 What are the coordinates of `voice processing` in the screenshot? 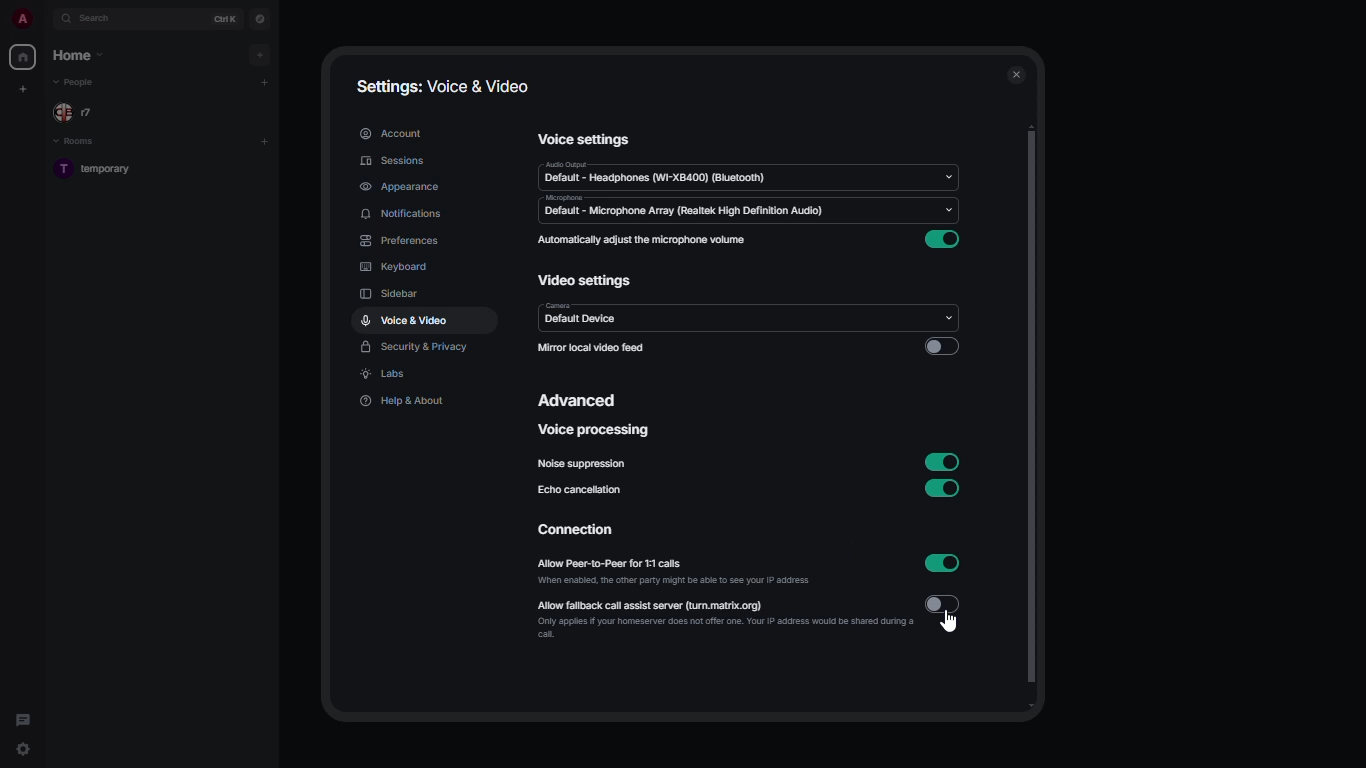 It's located at (594, 431).